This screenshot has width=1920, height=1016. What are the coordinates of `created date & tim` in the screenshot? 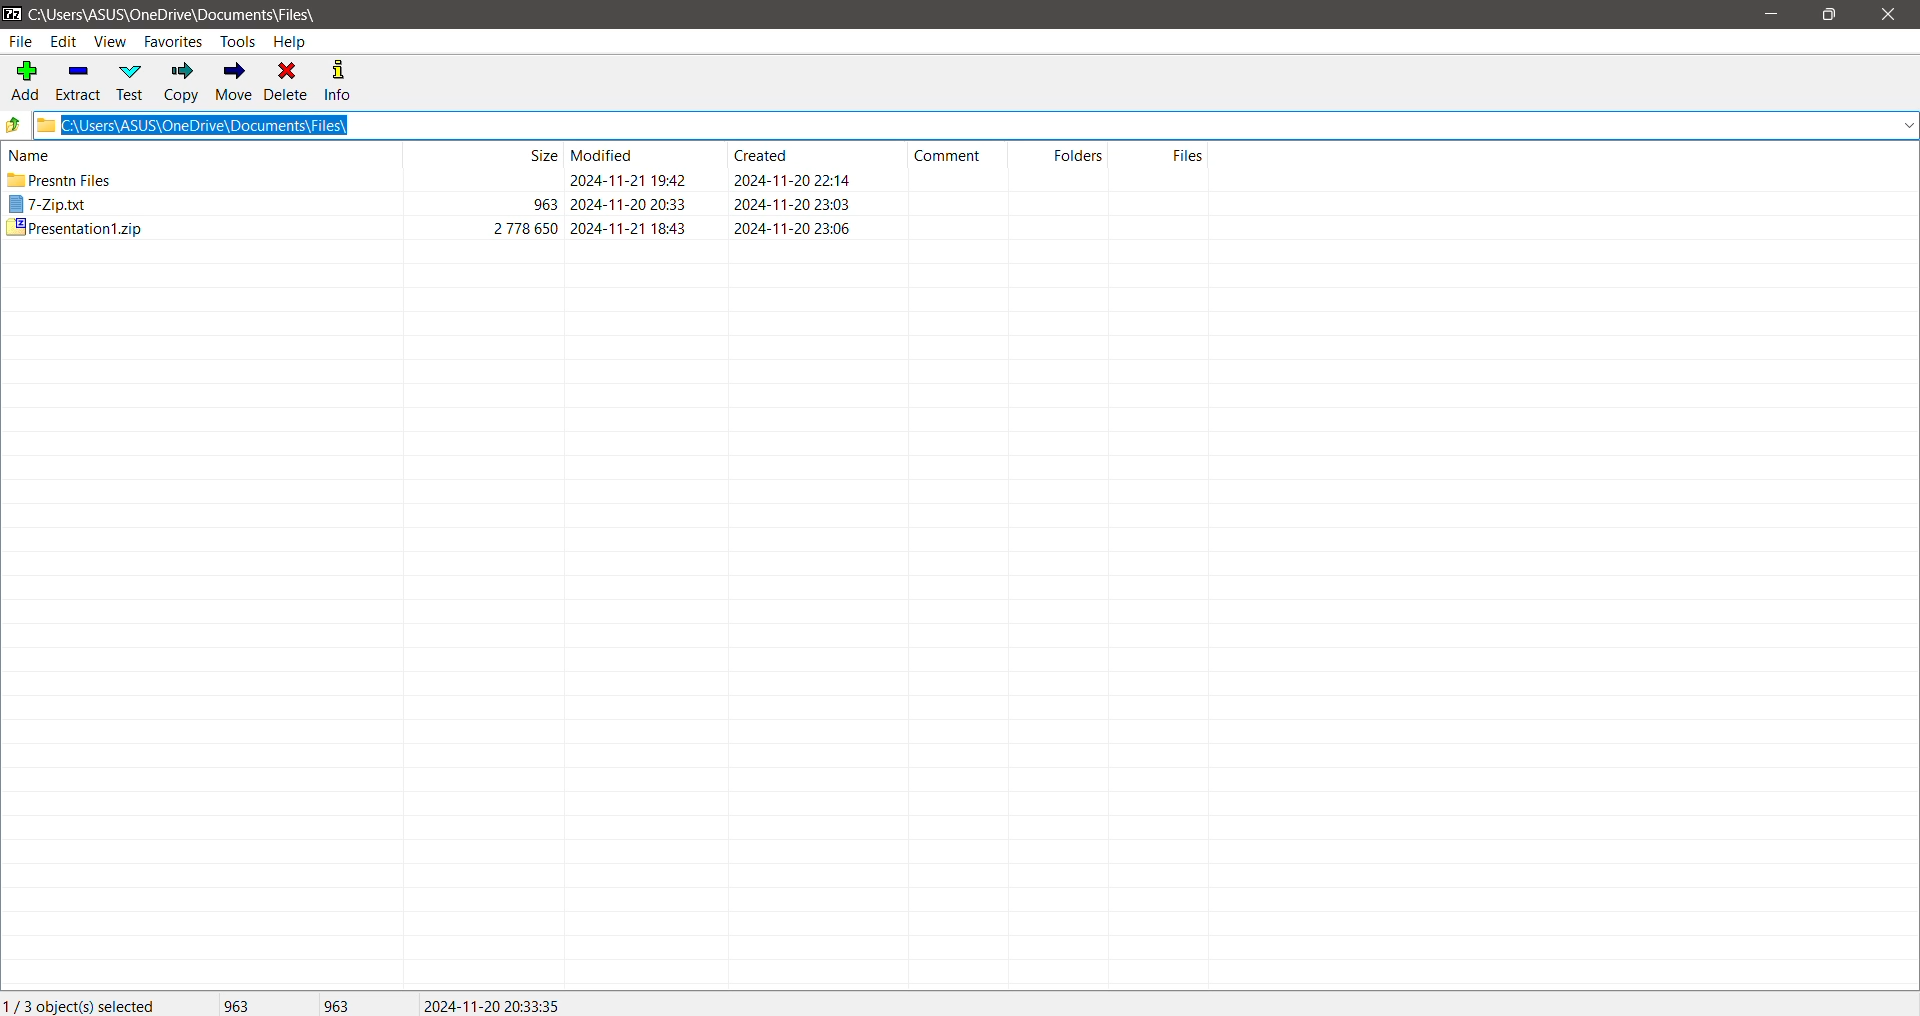 It's located at (794, 203).